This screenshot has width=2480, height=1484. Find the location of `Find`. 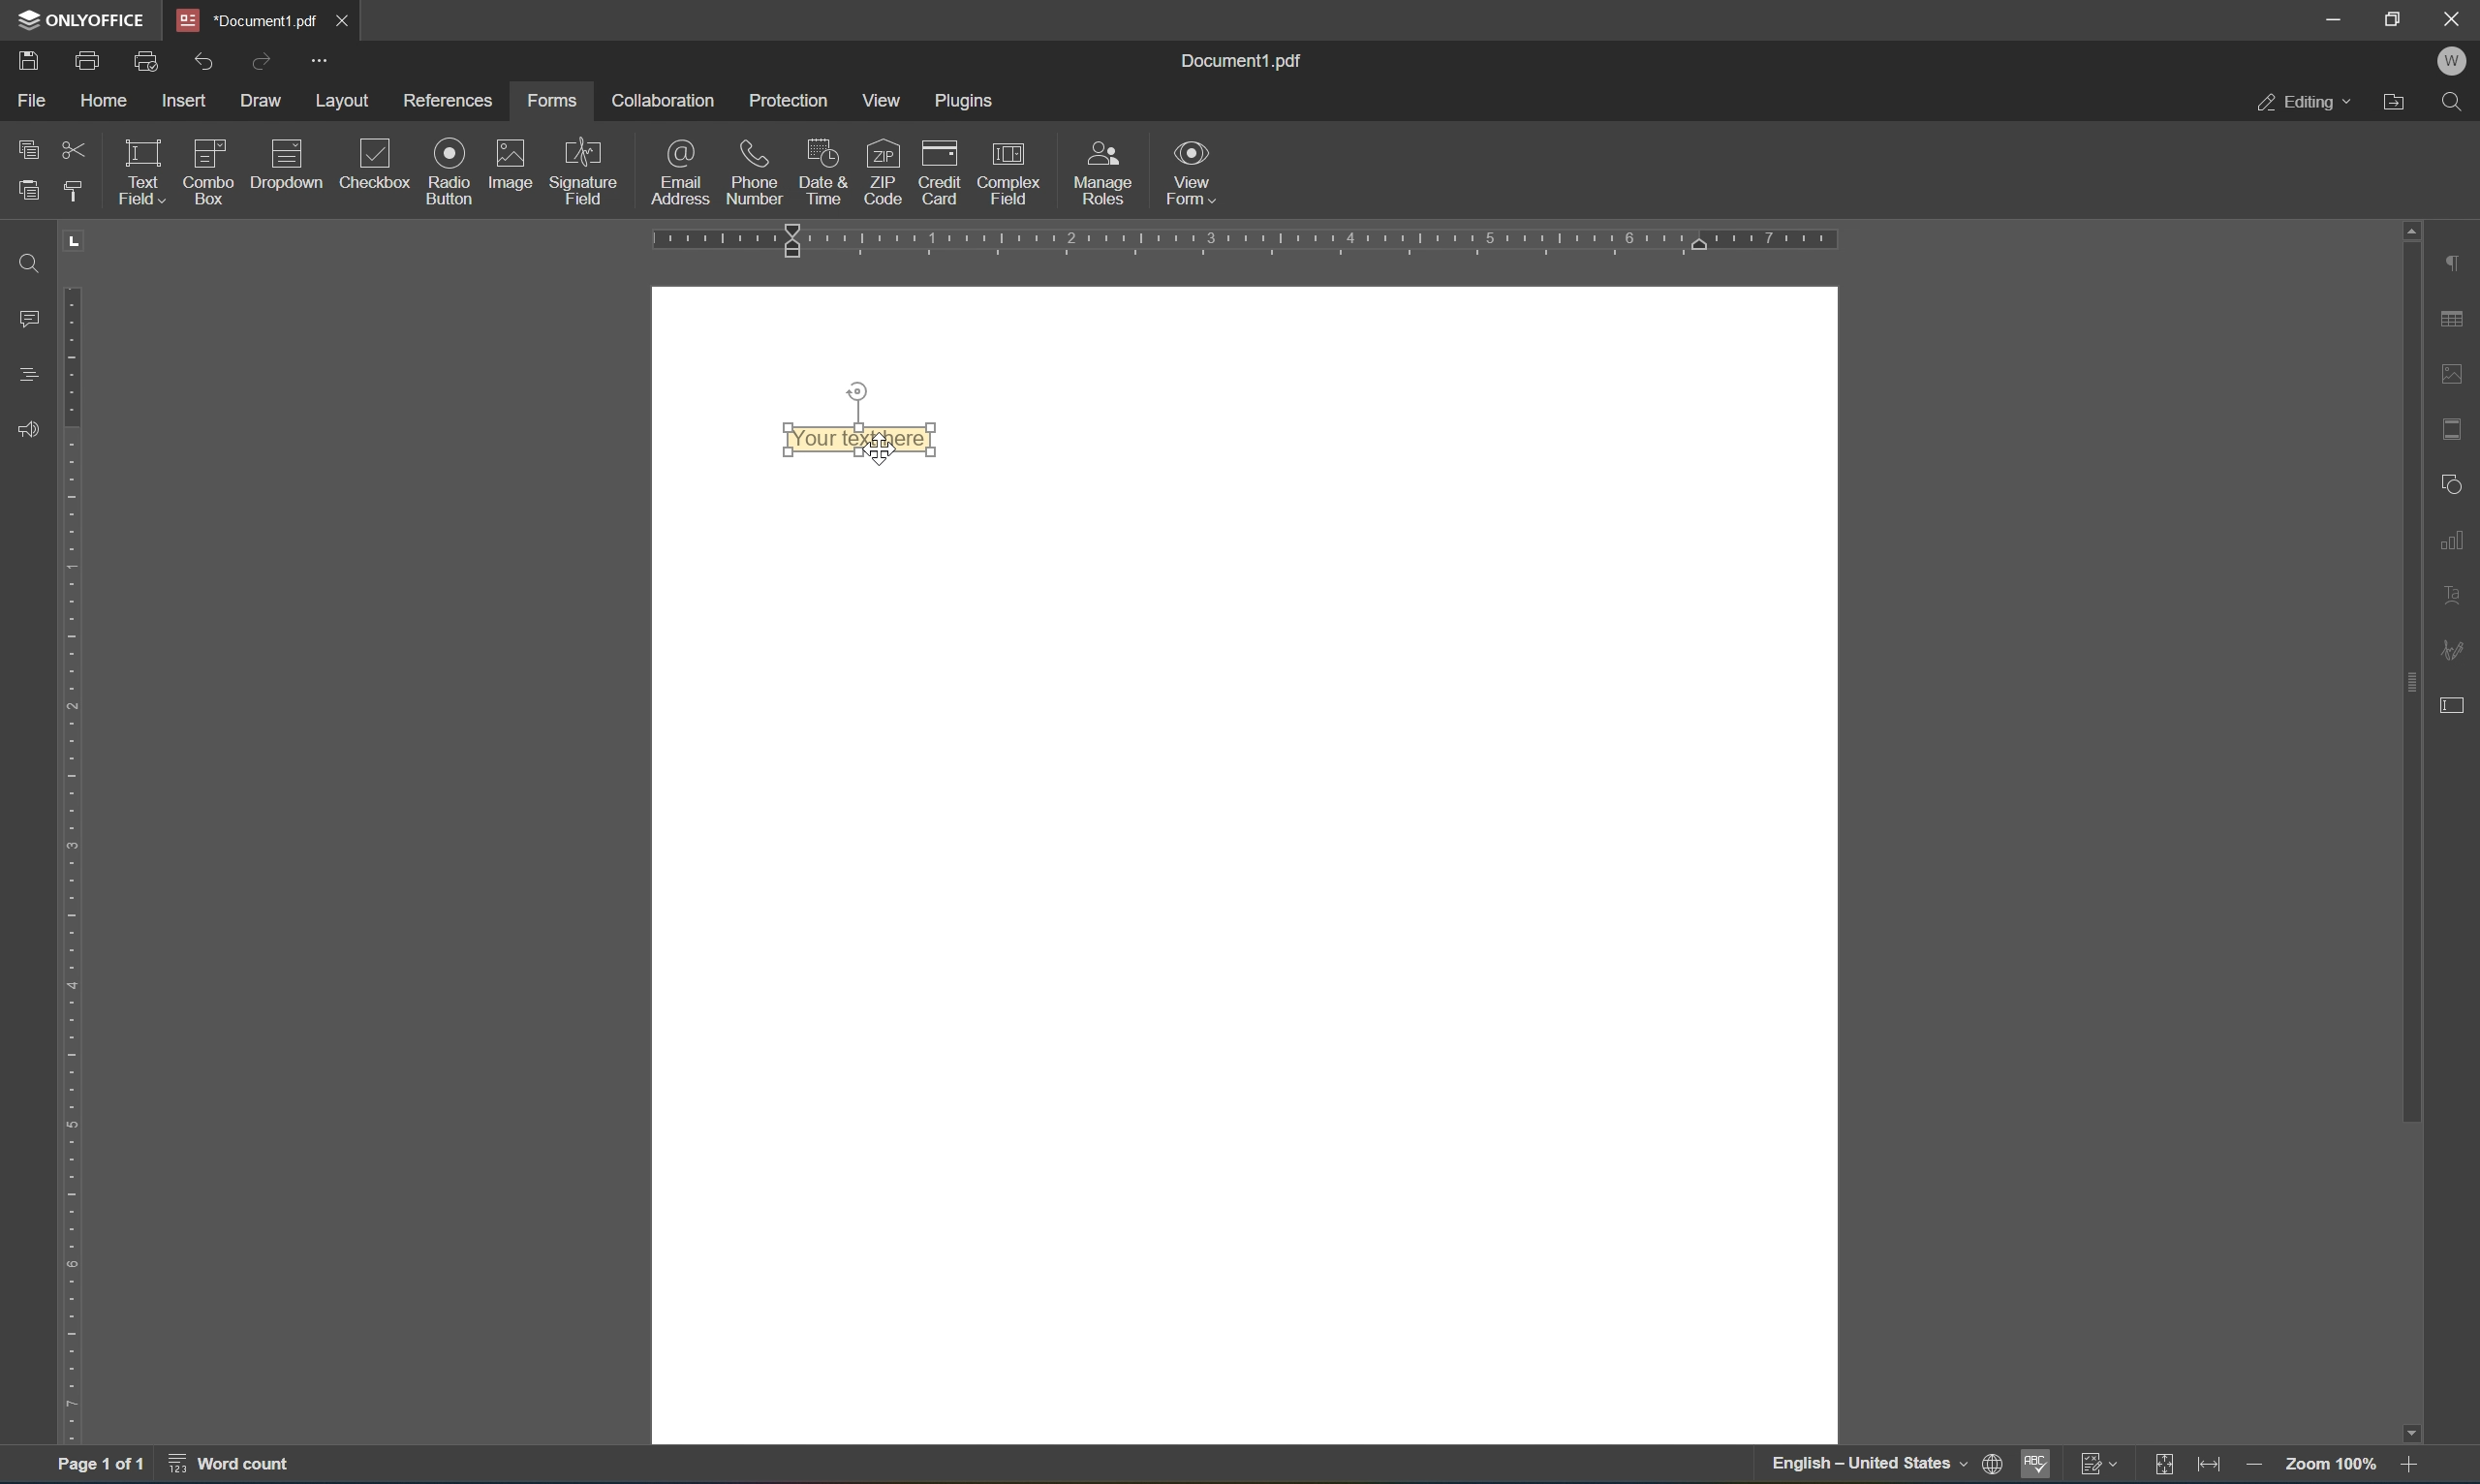

Find is located at coordinates (31, 265).